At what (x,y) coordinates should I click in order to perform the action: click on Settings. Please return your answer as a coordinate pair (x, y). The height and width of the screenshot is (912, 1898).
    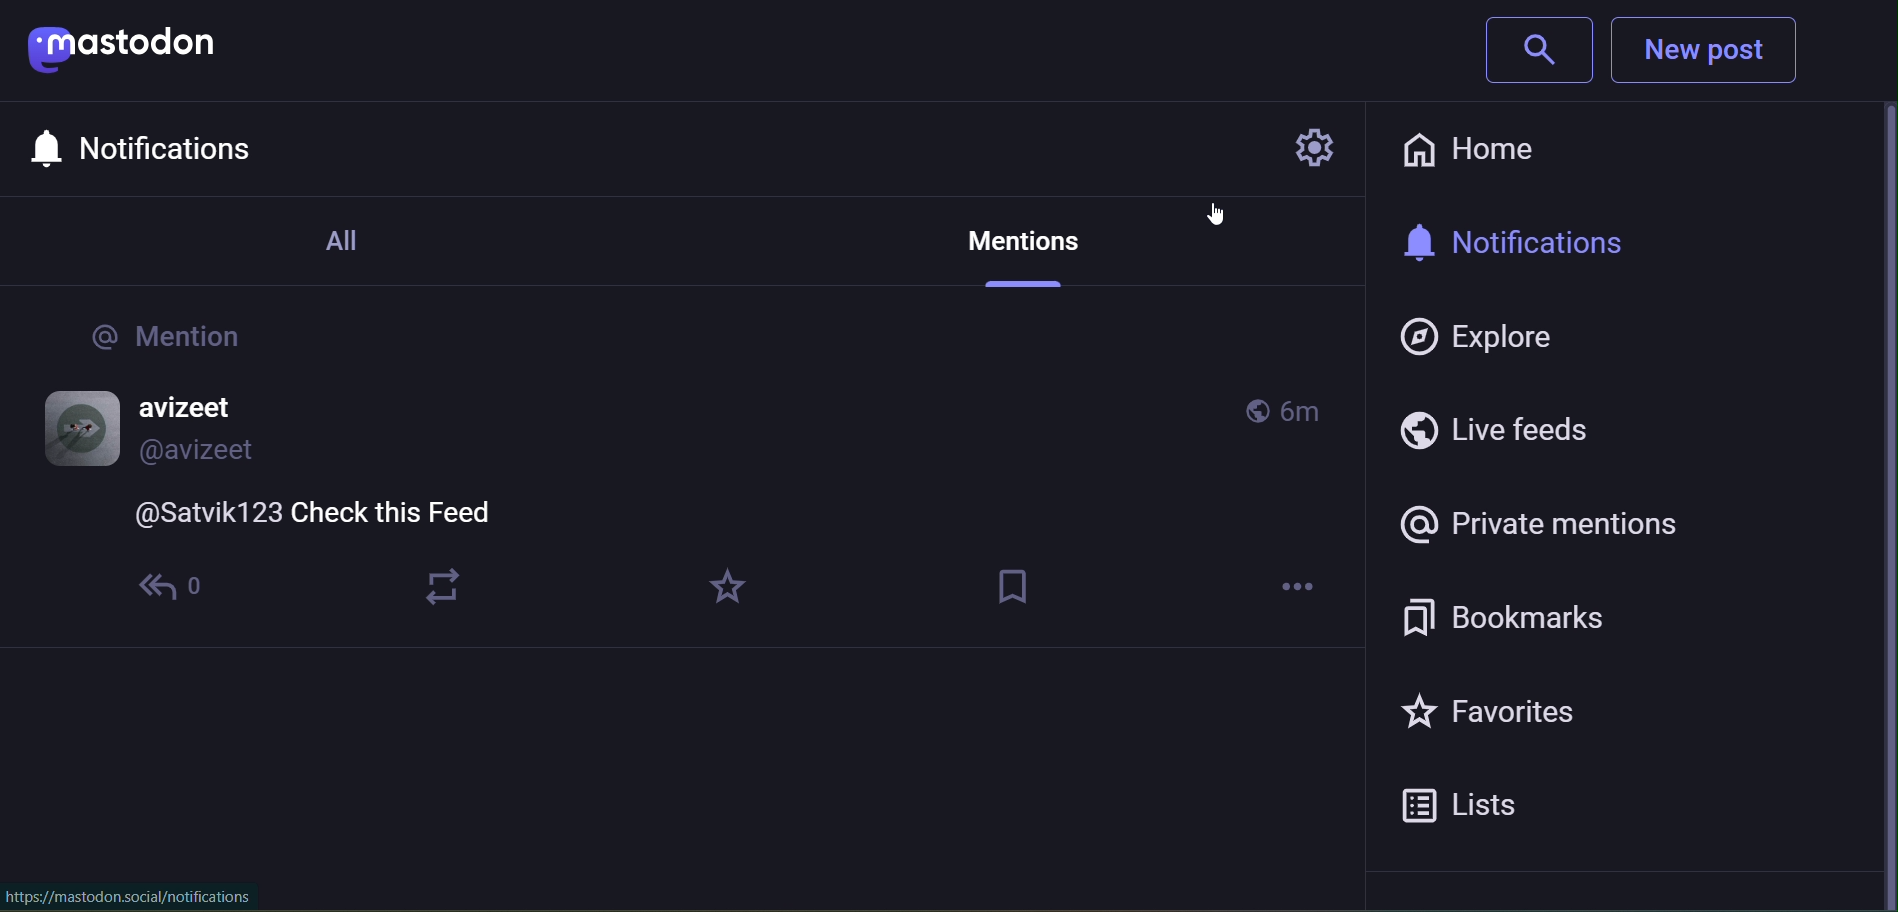
    Looking at the image, I should click on (1304, 149).